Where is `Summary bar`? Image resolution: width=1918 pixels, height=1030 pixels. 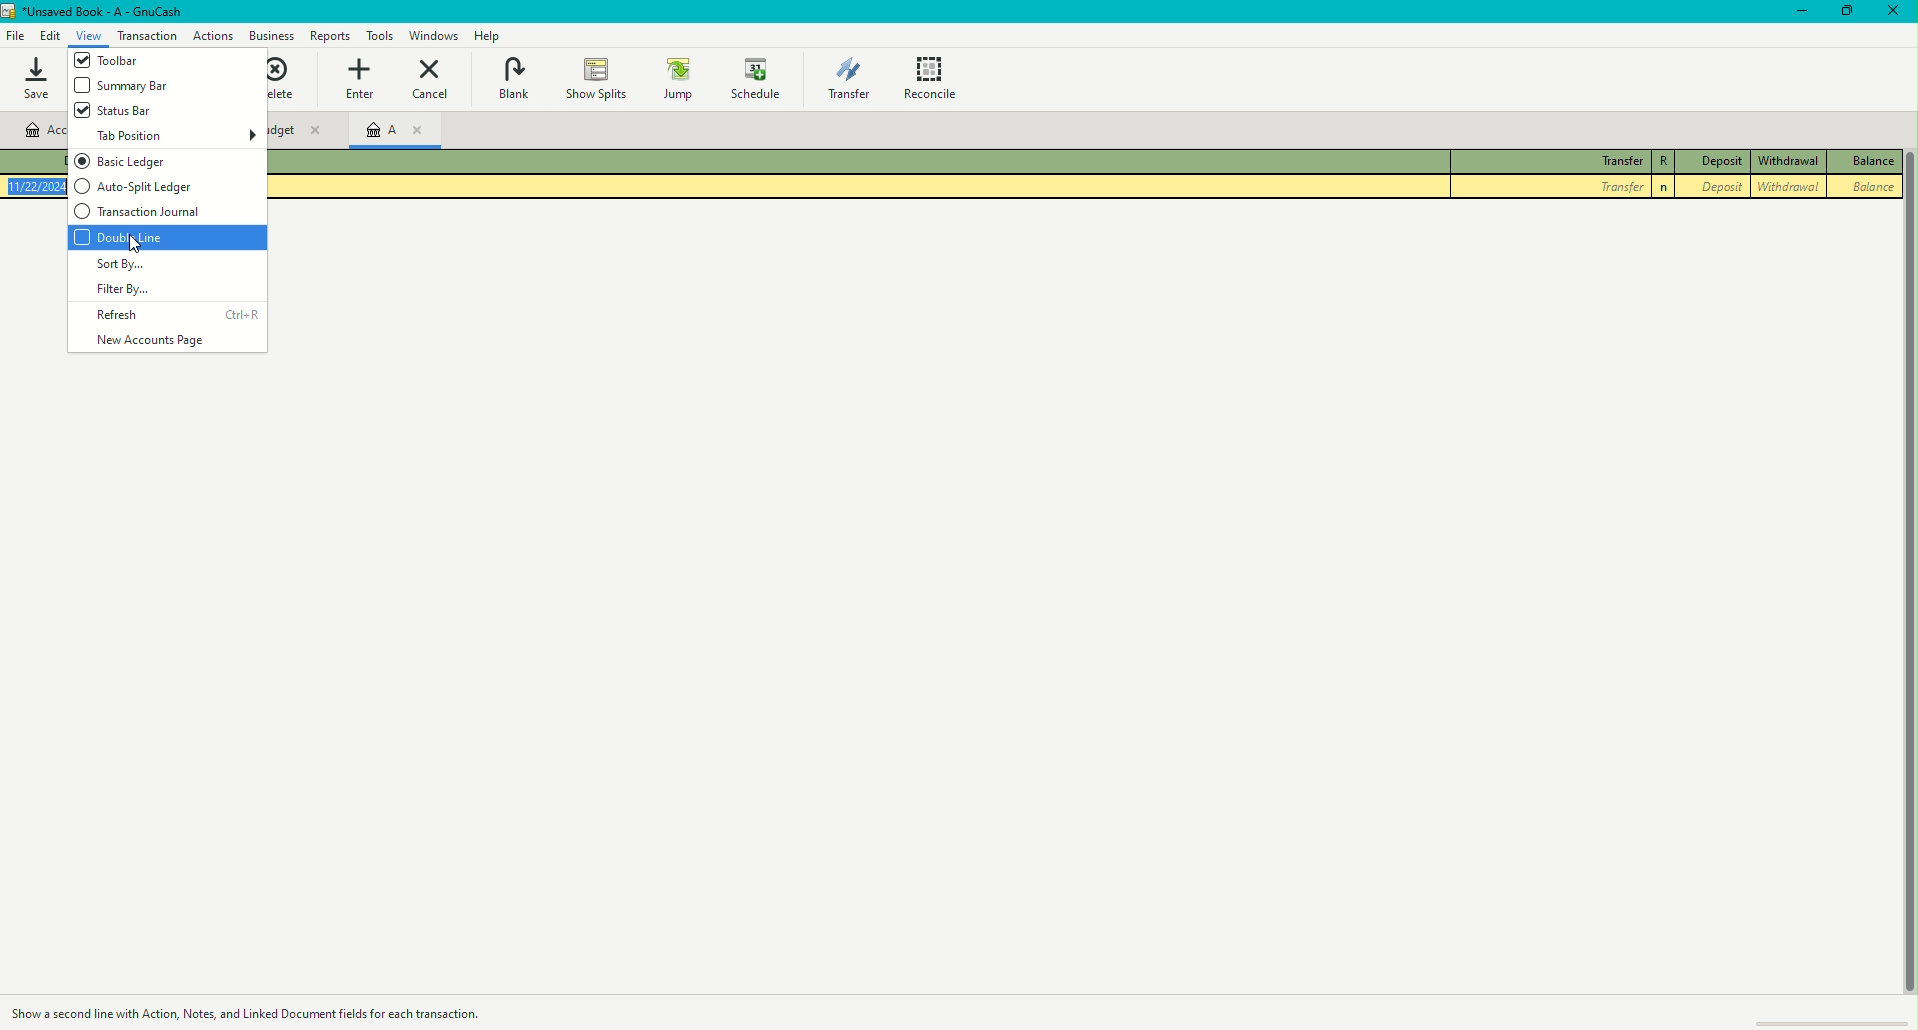 Summary bar is located at coordinates (125, 88).